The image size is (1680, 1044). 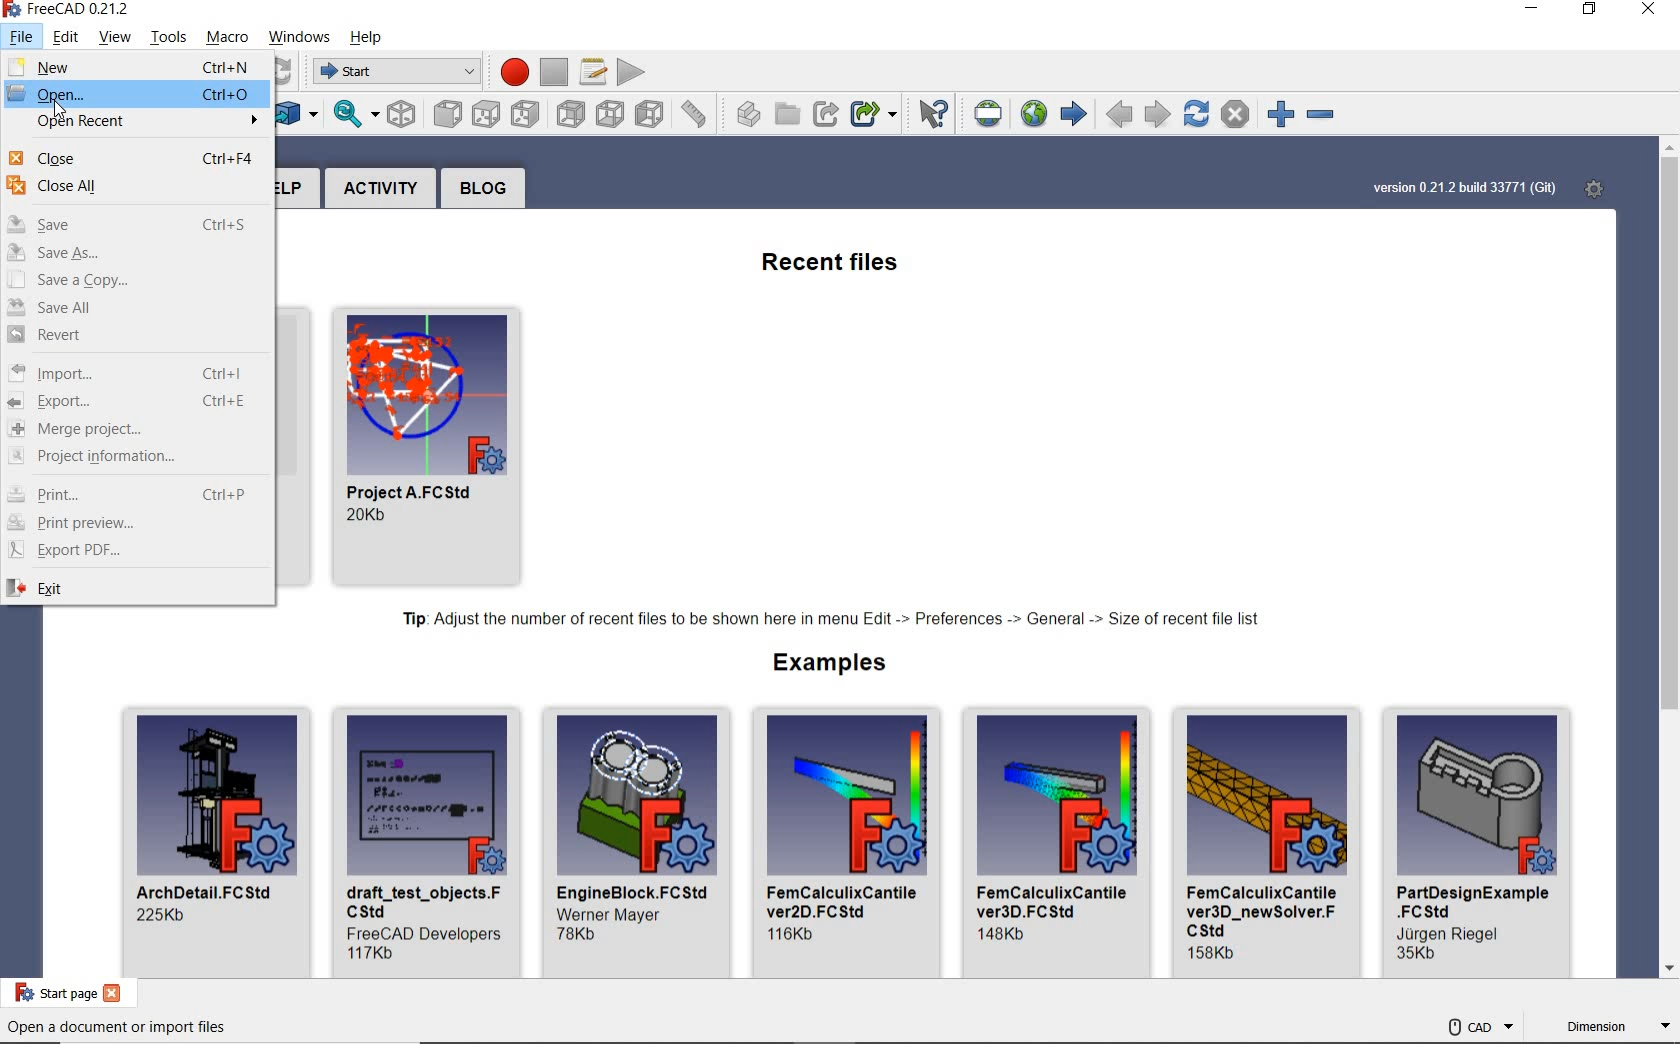 What do you see at coordinates (638, 793) in the screenshot?
I see `image` at bounding box center [638, 793].